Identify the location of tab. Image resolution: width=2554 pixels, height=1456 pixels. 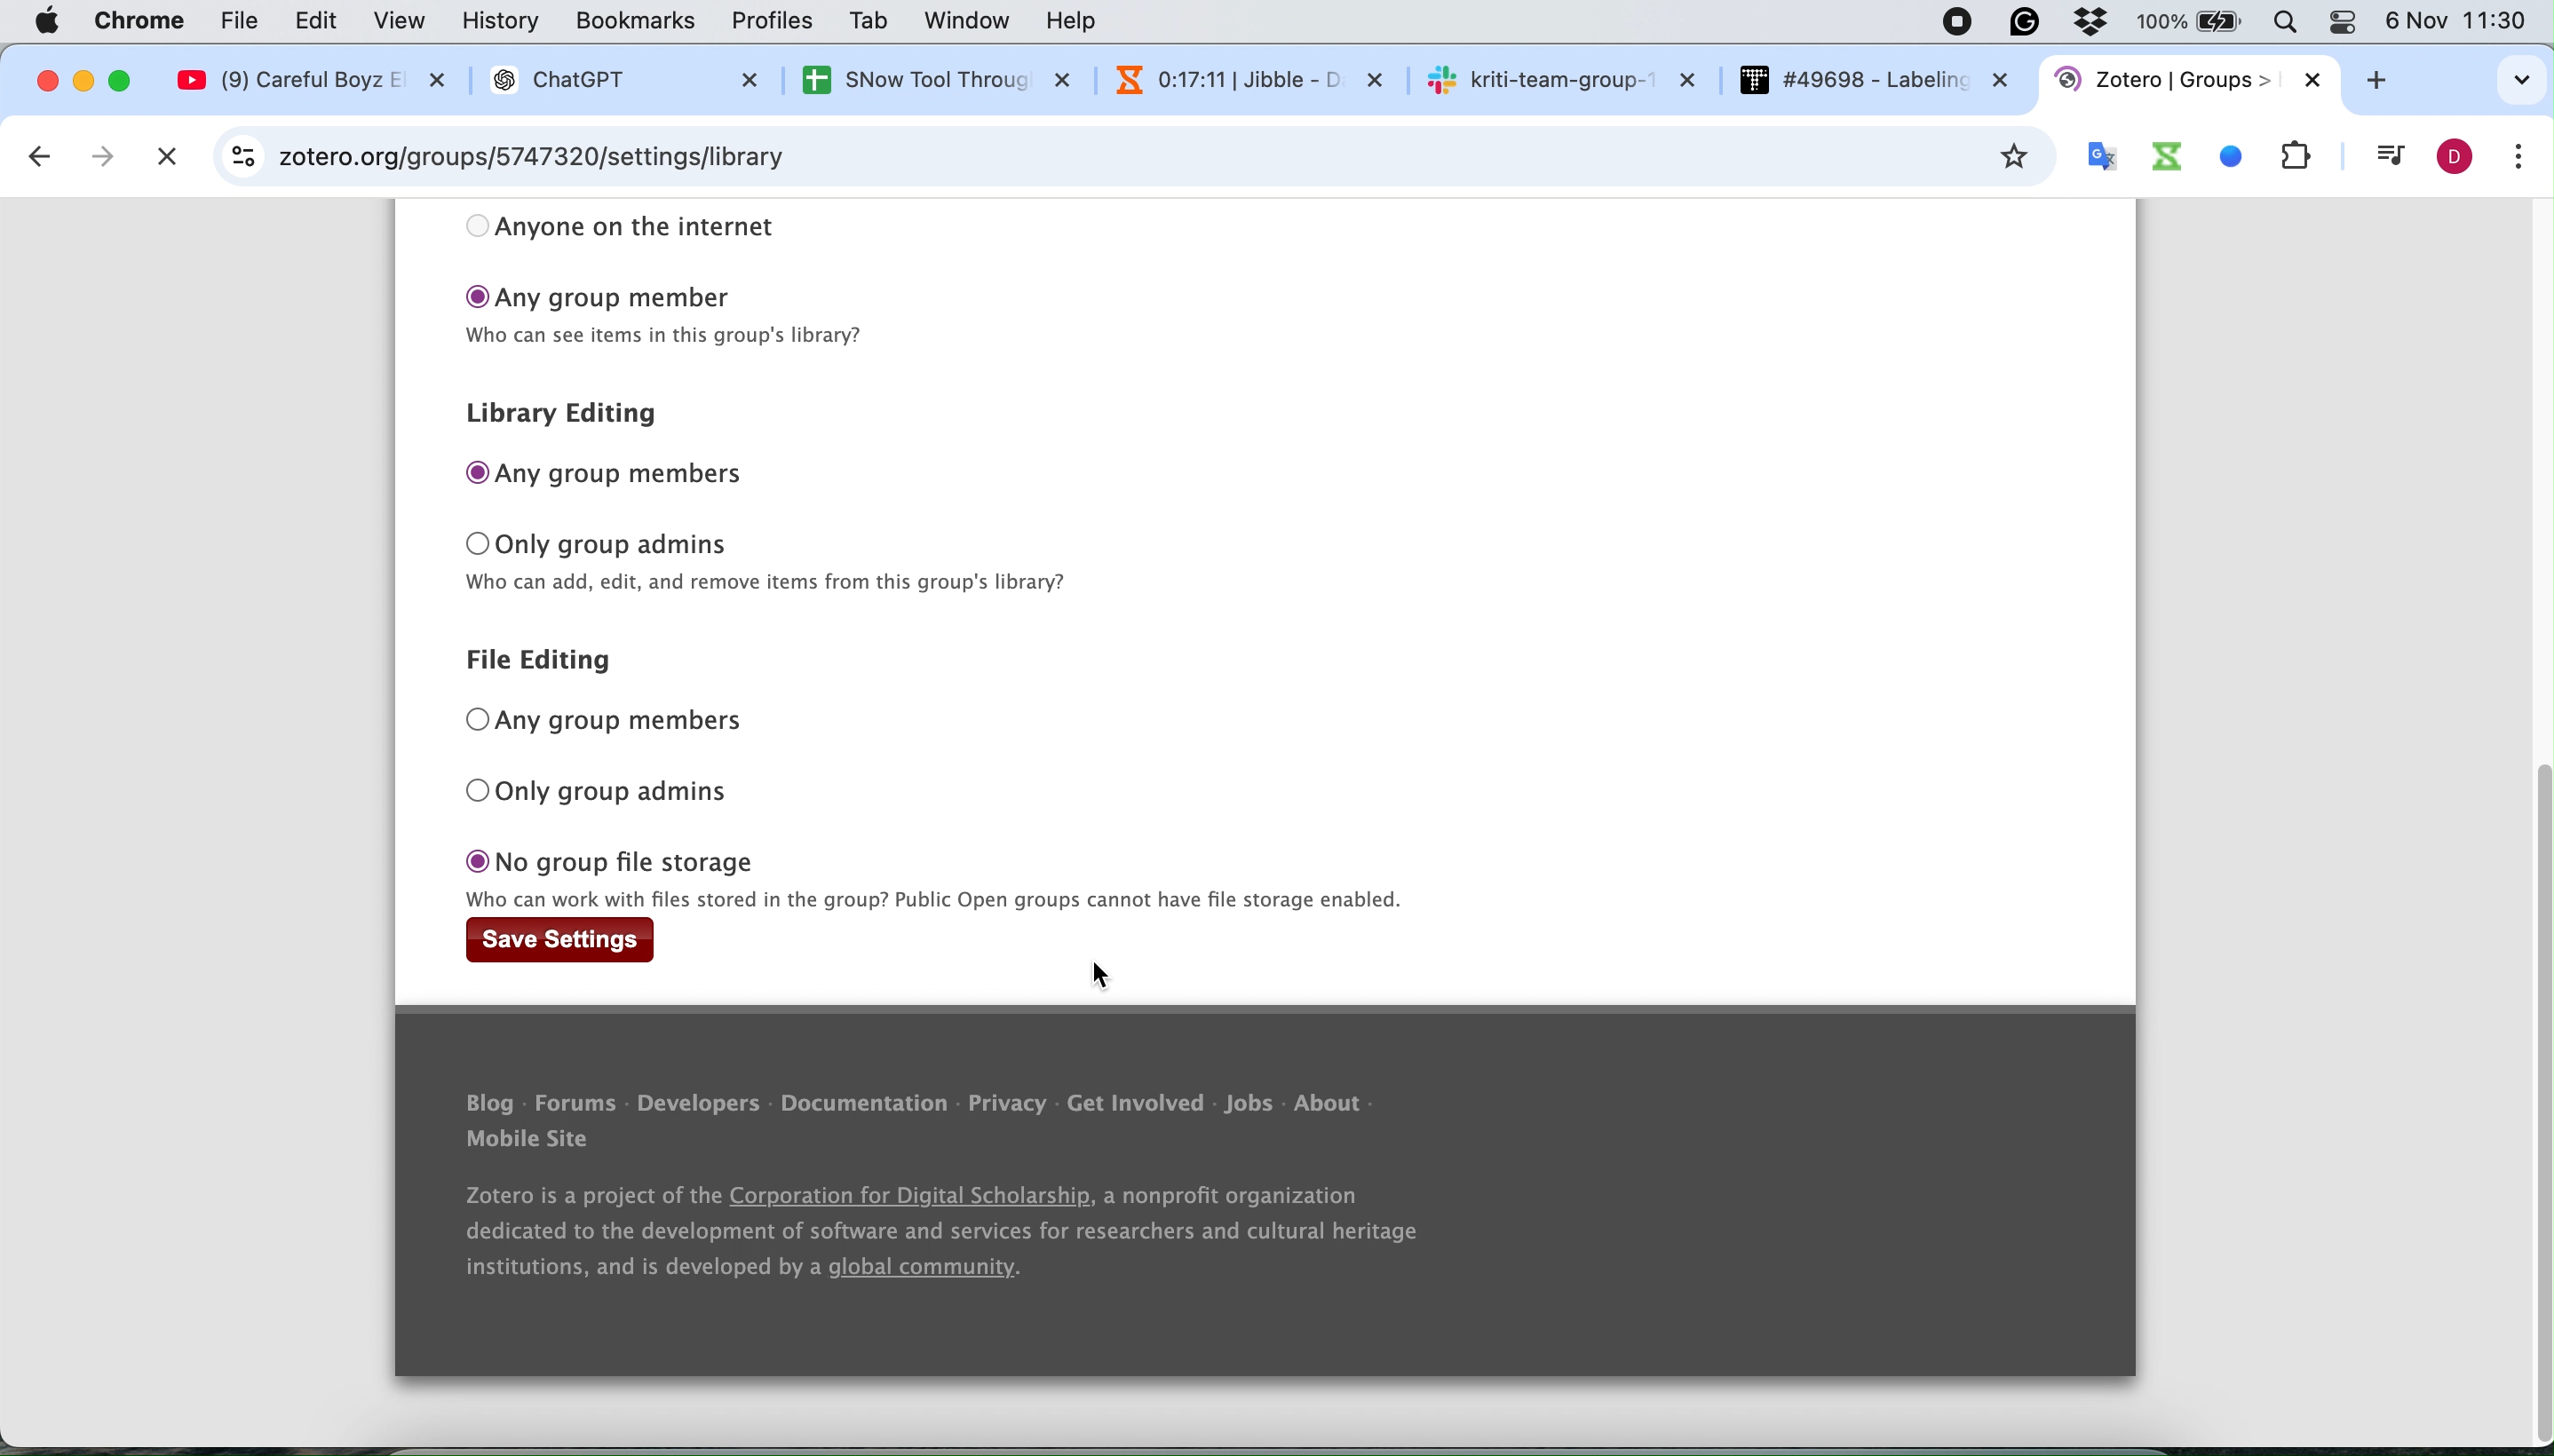
(872, 21).